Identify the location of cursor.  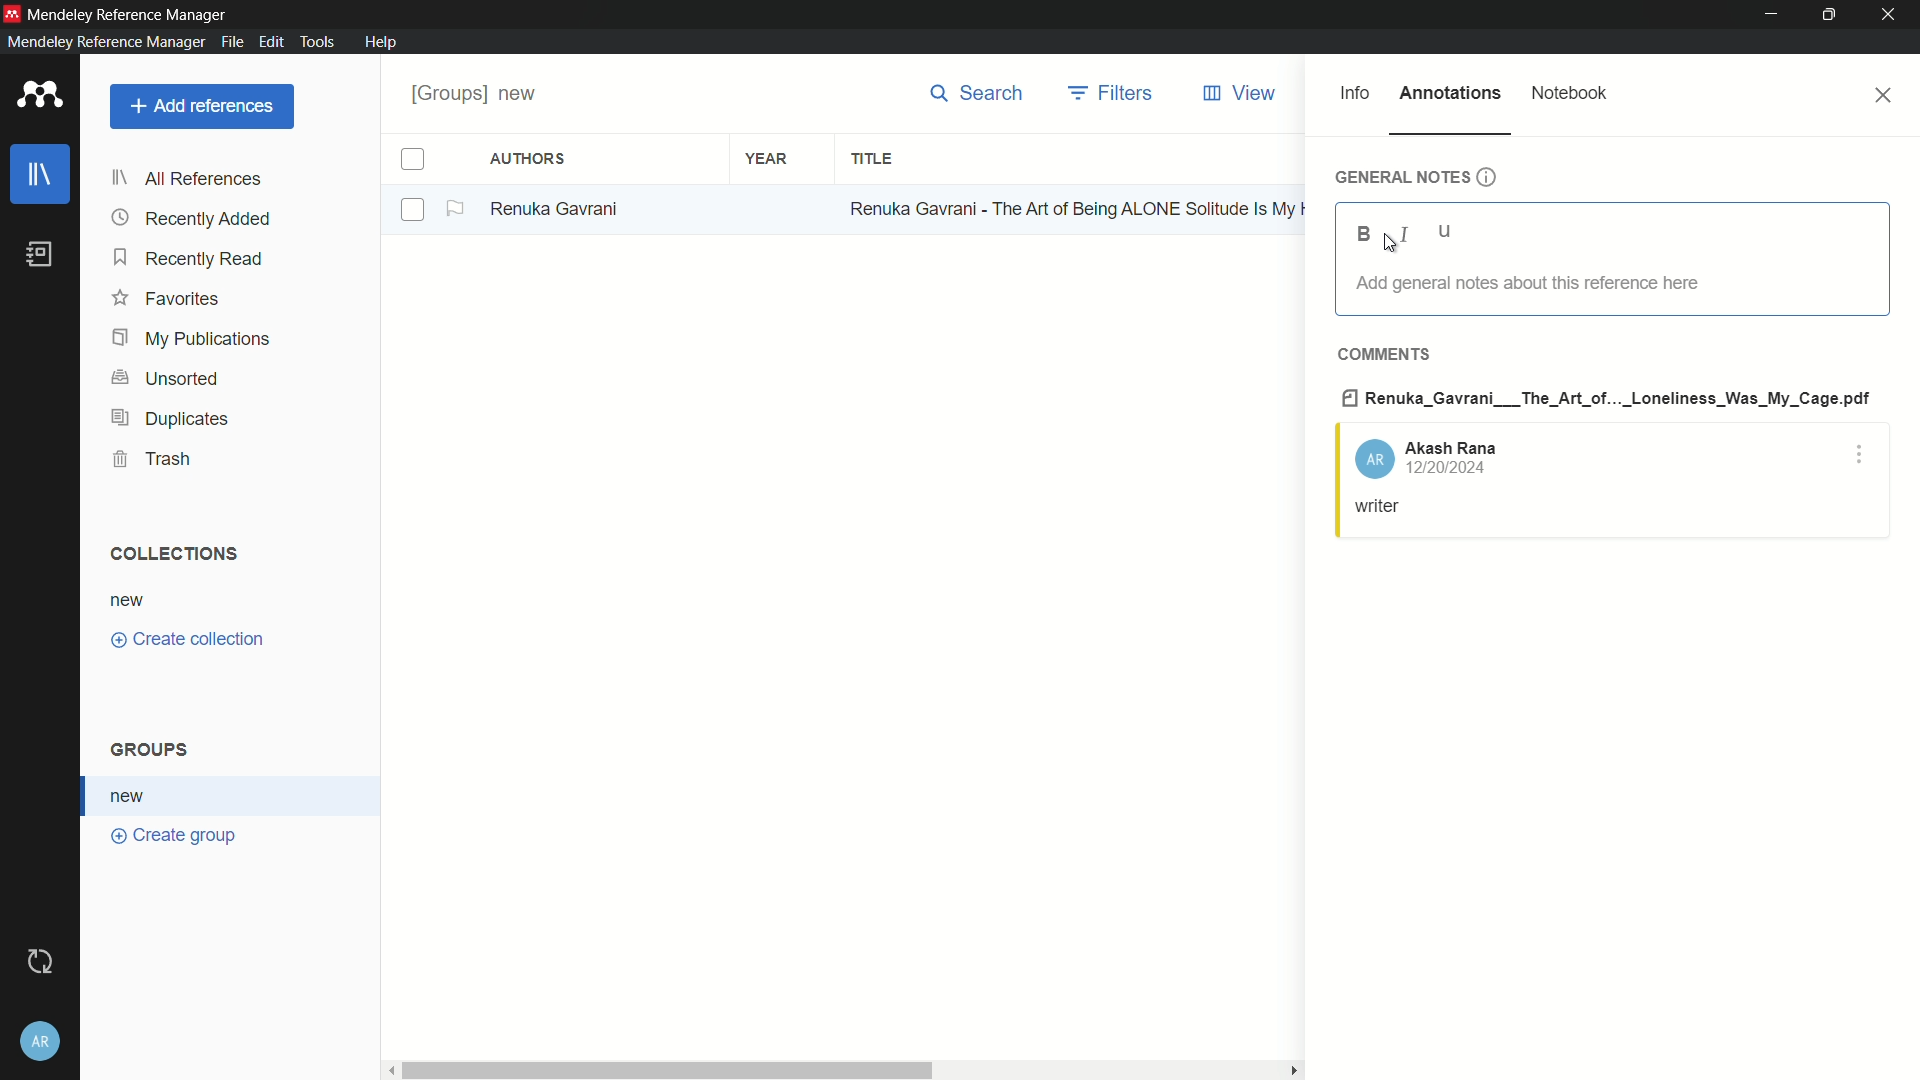
(1391, 248).